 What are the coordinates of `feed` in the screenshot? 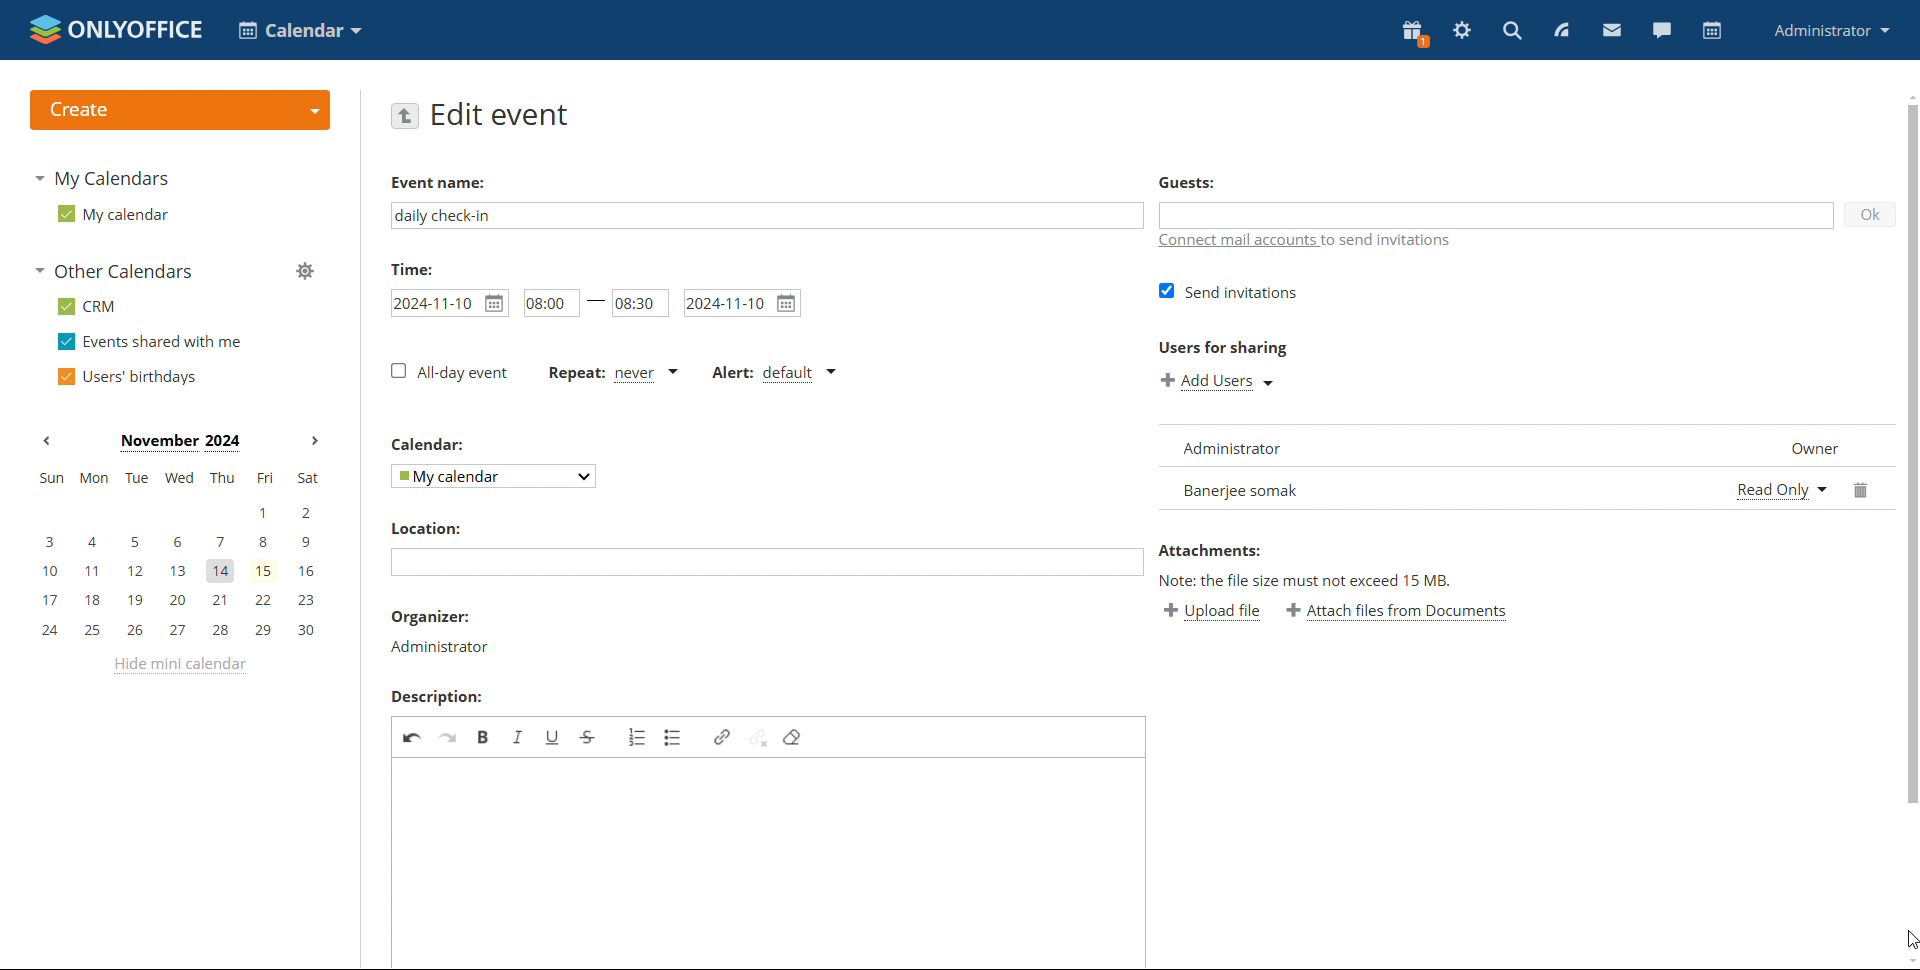 It's located at (1560, 30).